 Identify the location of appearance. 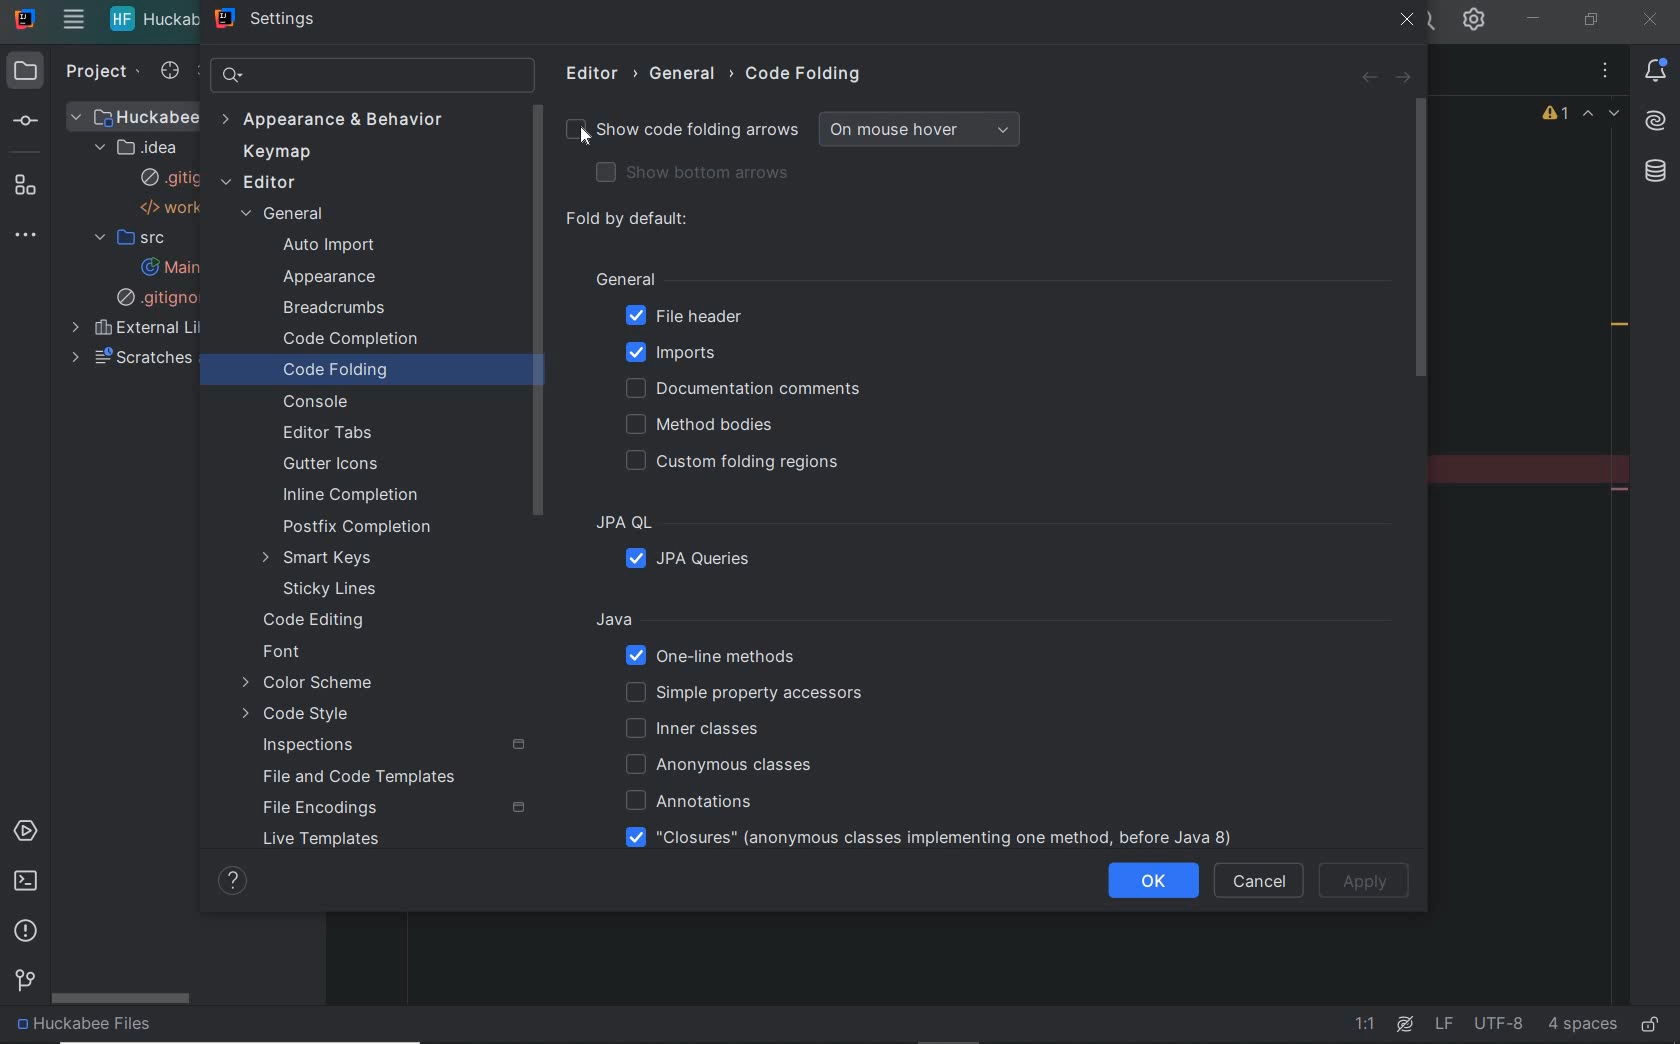
(336, 277).